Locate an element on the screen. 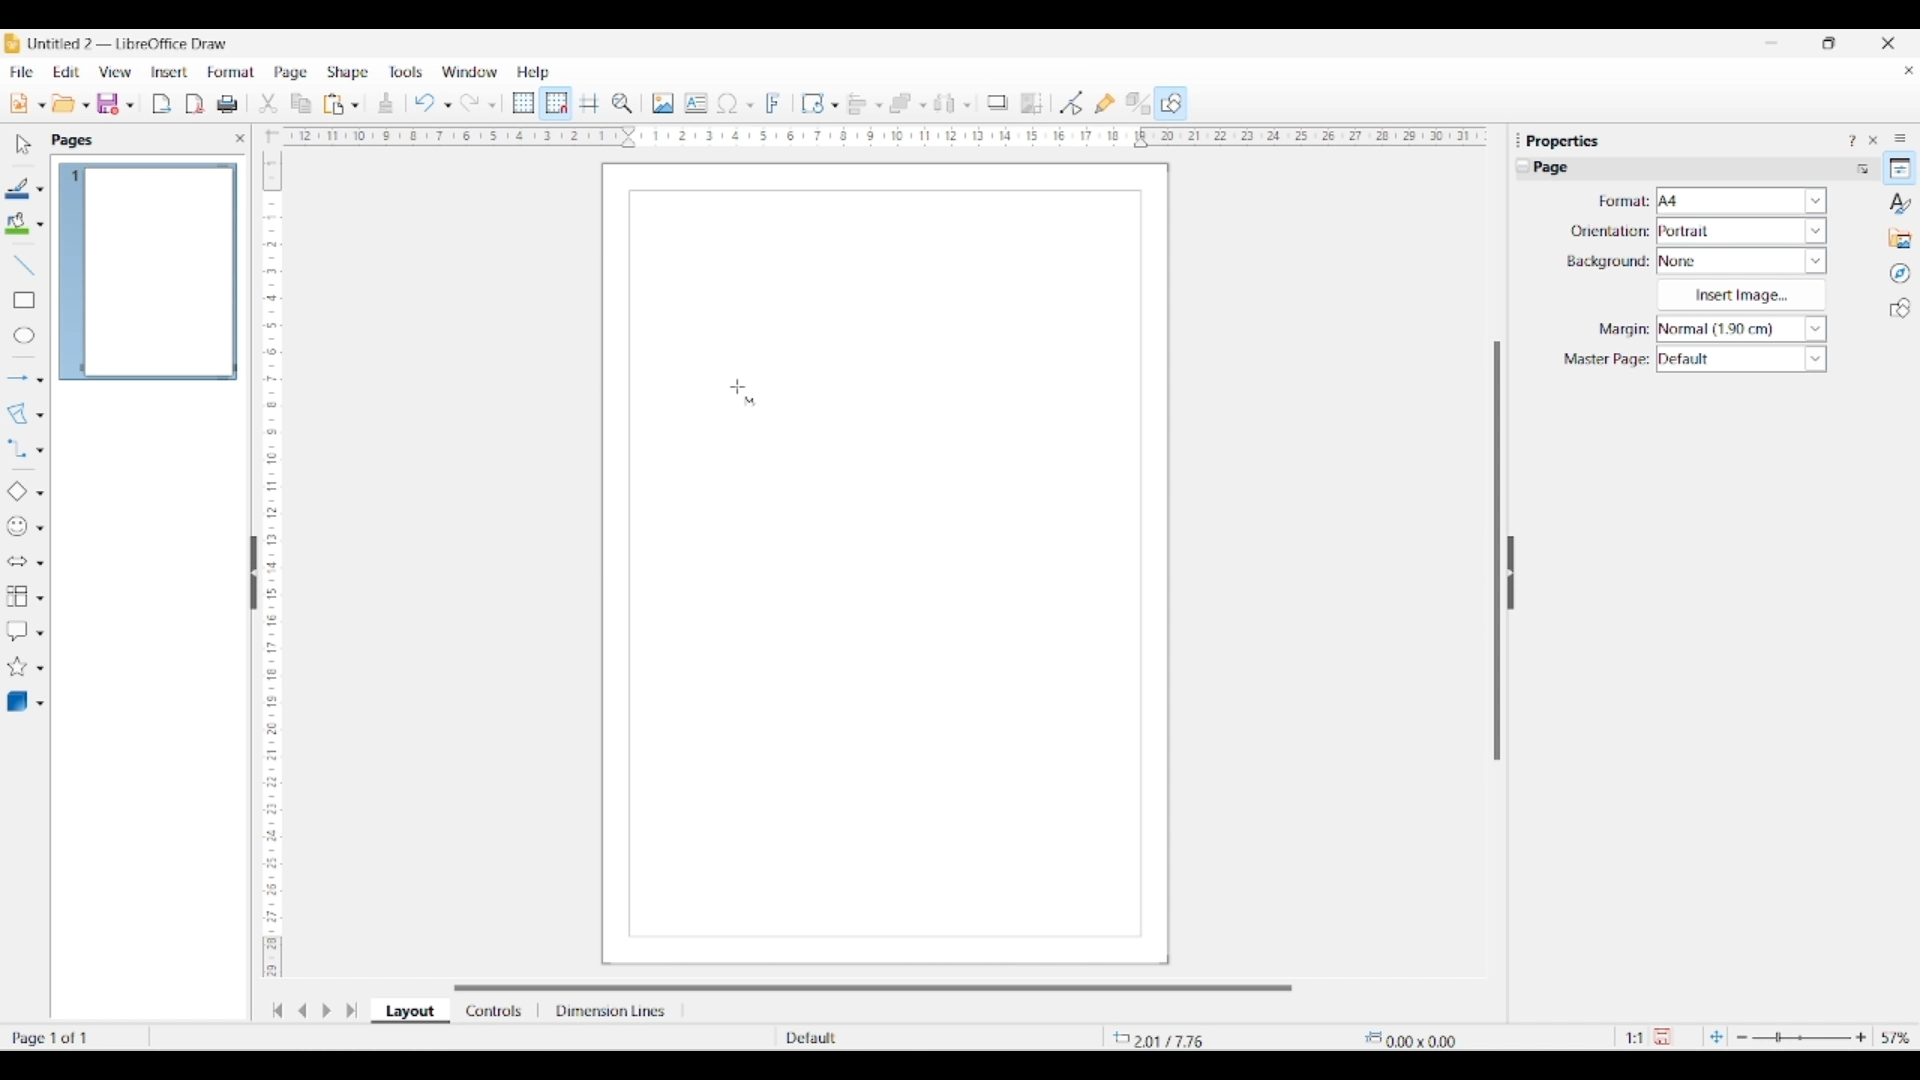 This screenshot has width=1920, height=1080. Redo last action is located at coordinates (470, 103).